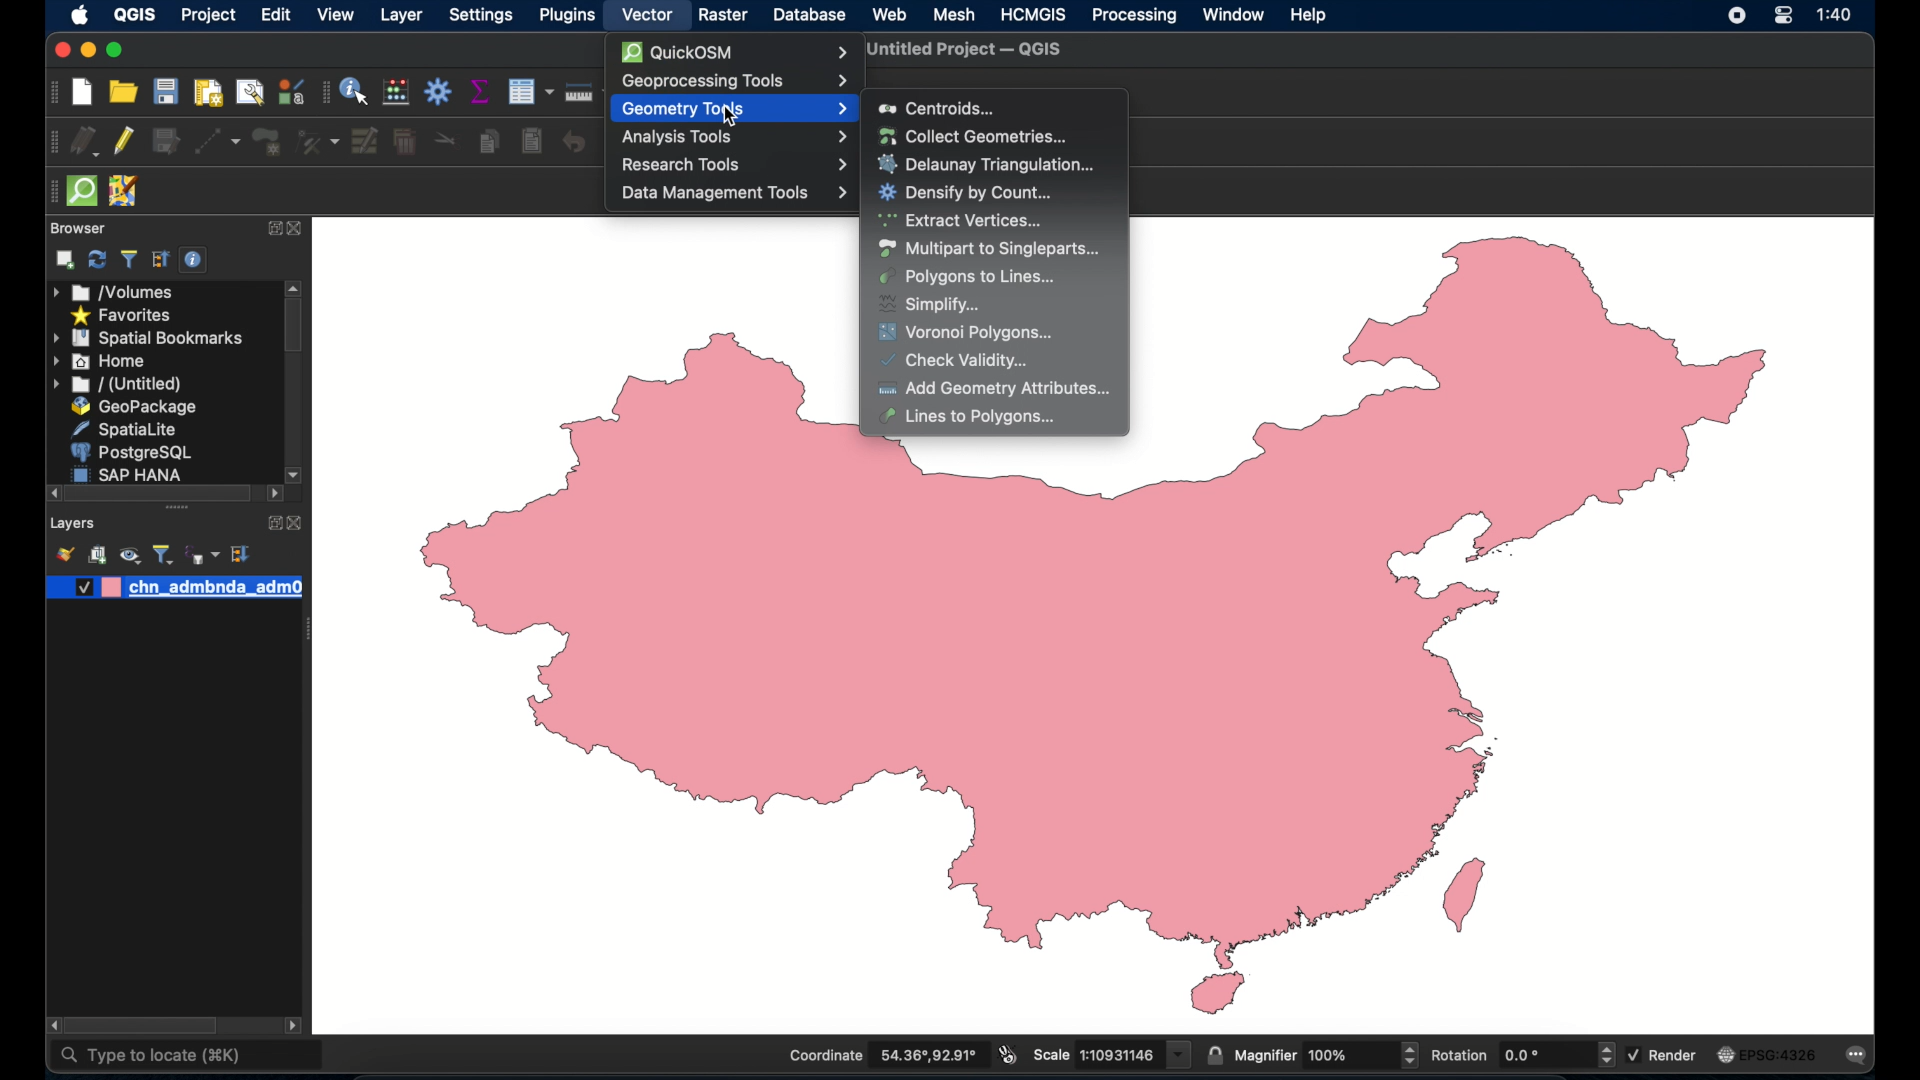 The width and height of the screenshot is (1920, 1080). I want to click on Delaunay triangulation, so click(990, 164).